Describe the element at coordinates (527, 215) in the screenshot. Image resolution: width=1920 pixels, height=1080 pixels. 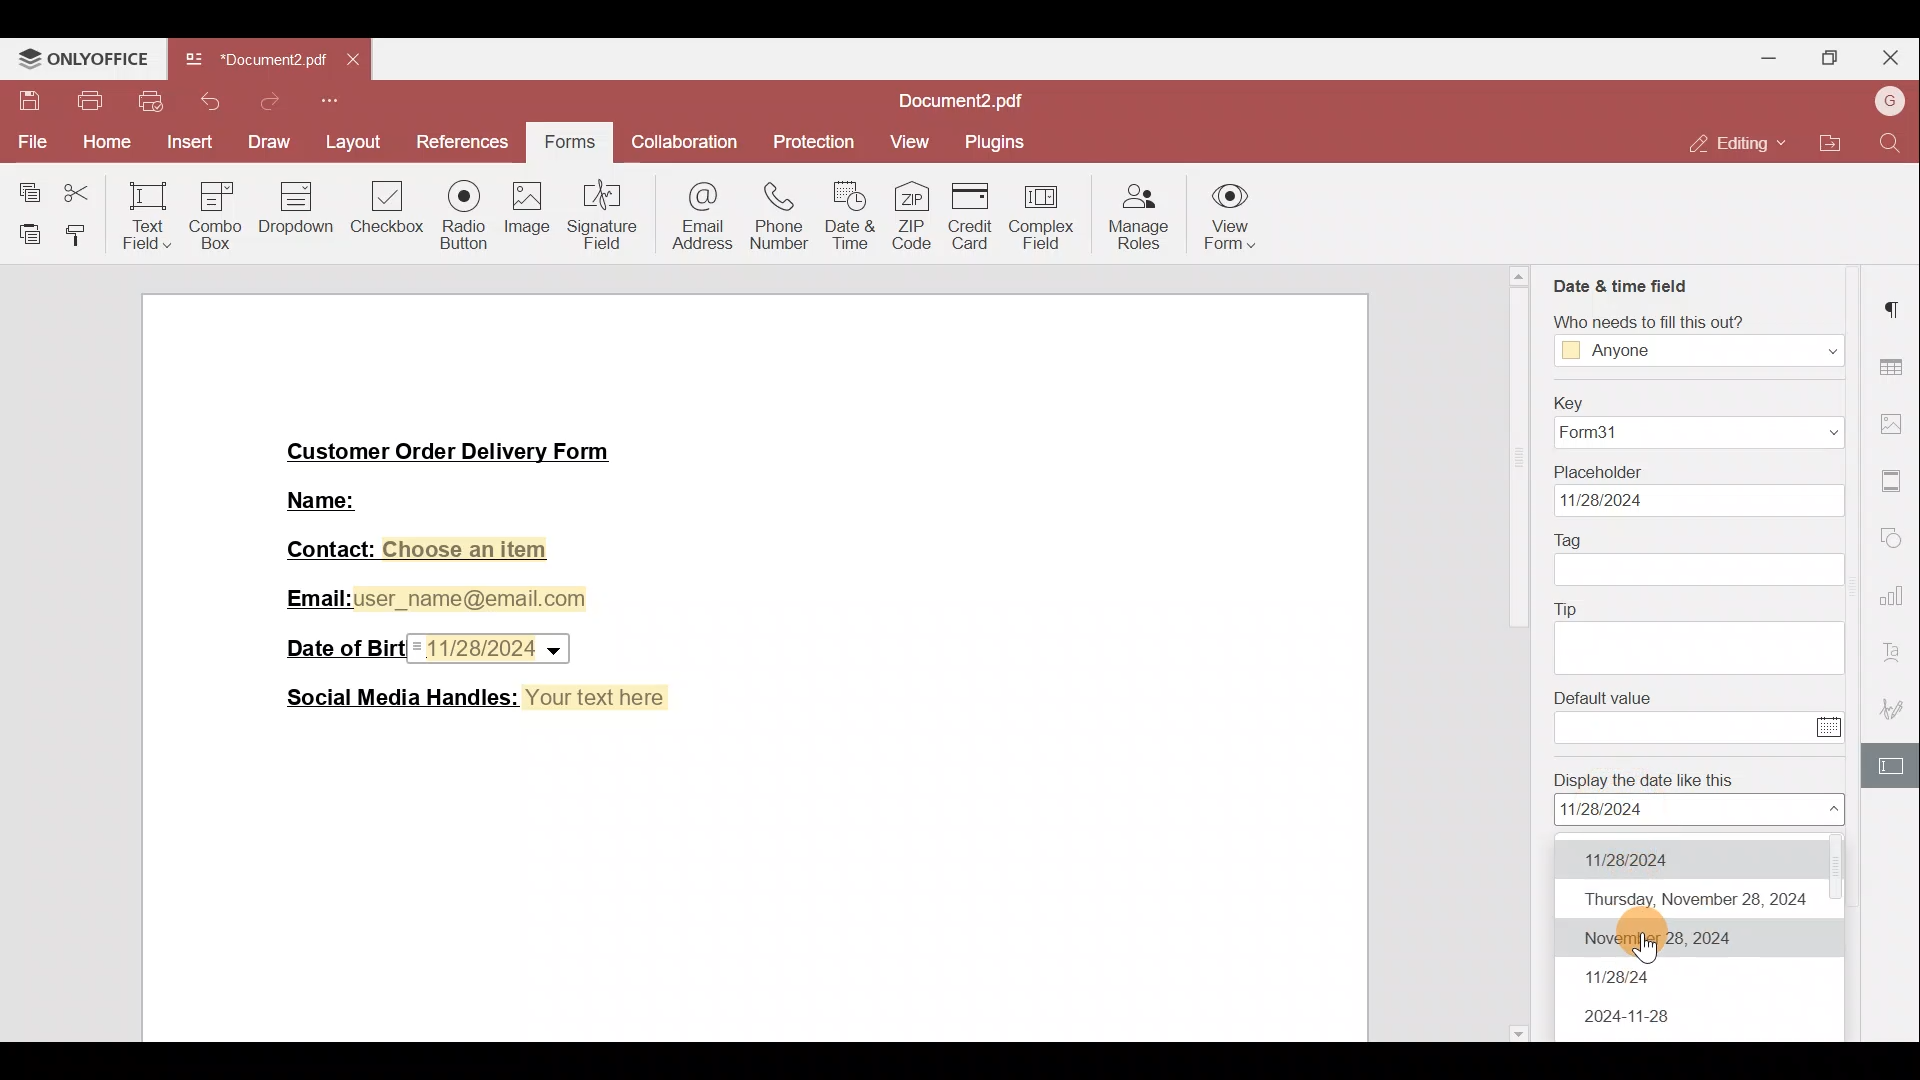
I see `Image` at that location.